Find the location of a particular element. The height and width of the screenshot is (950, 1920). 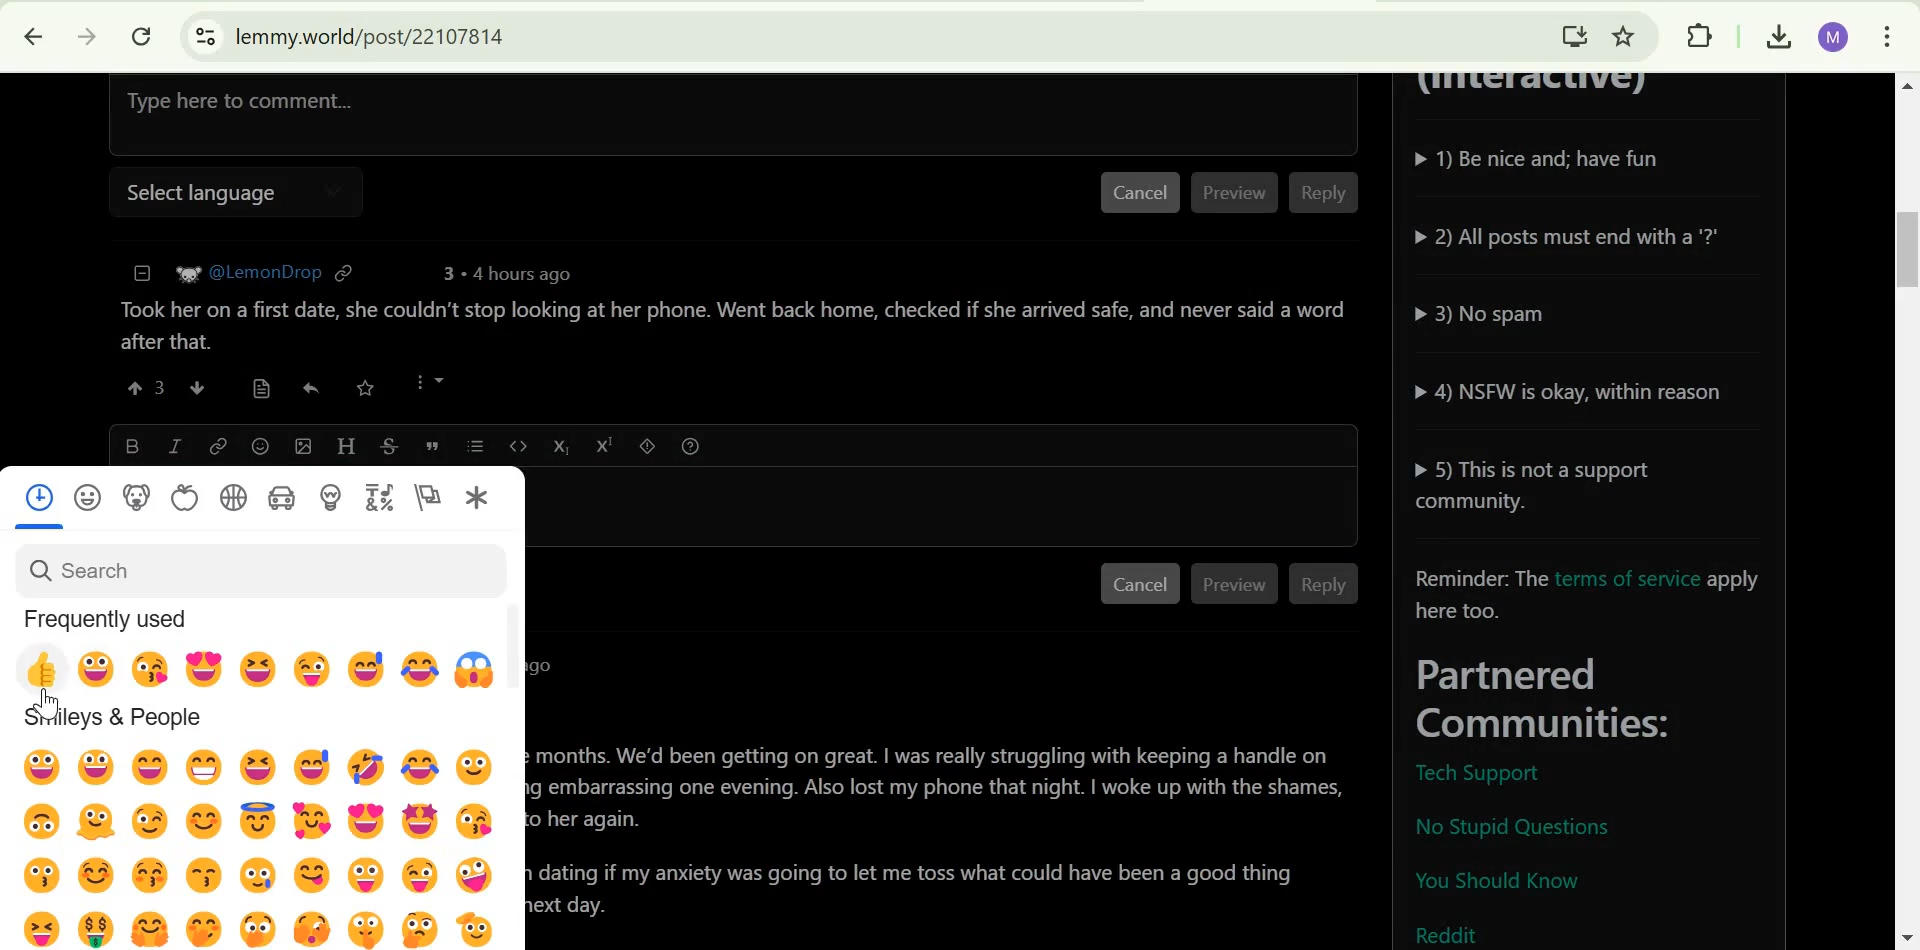

Header is located at coordinates (345, 445).